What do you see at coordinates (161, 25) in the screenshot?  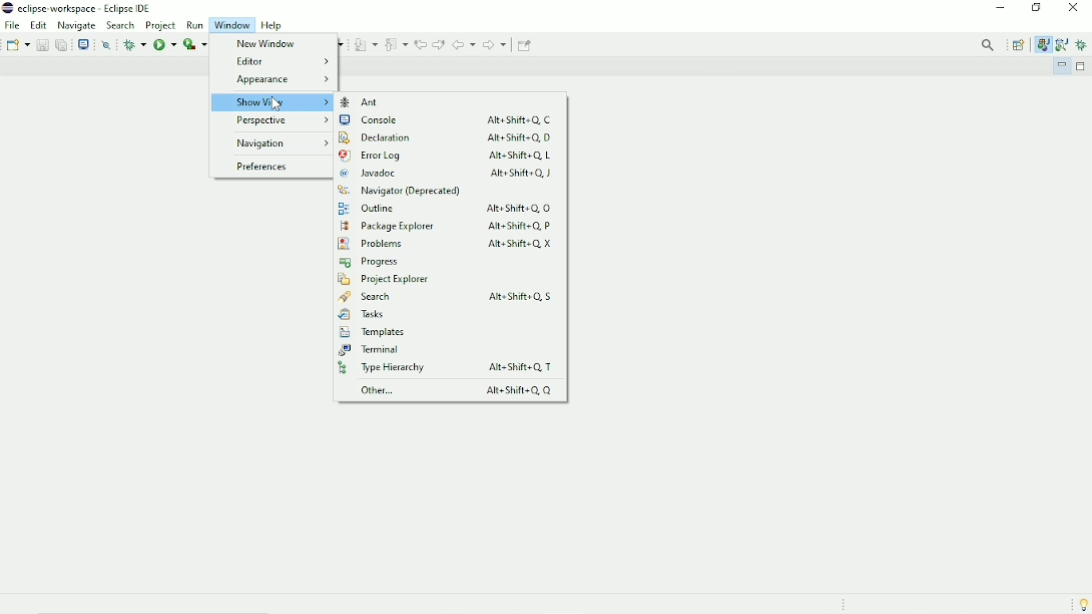 I see `Project` at bounding box center [161, 25].